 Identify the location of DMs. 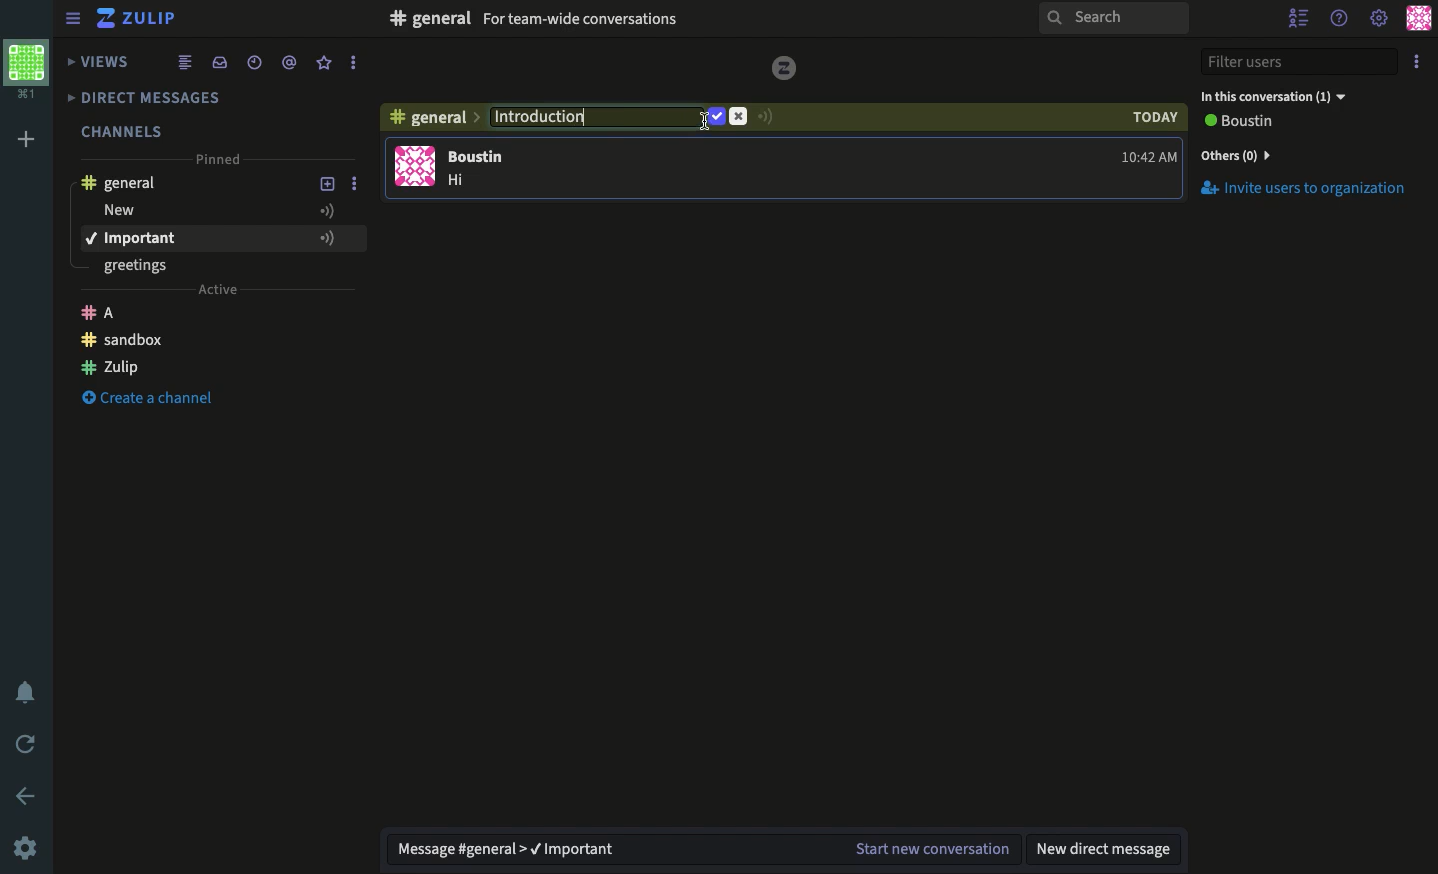
(157, 98).